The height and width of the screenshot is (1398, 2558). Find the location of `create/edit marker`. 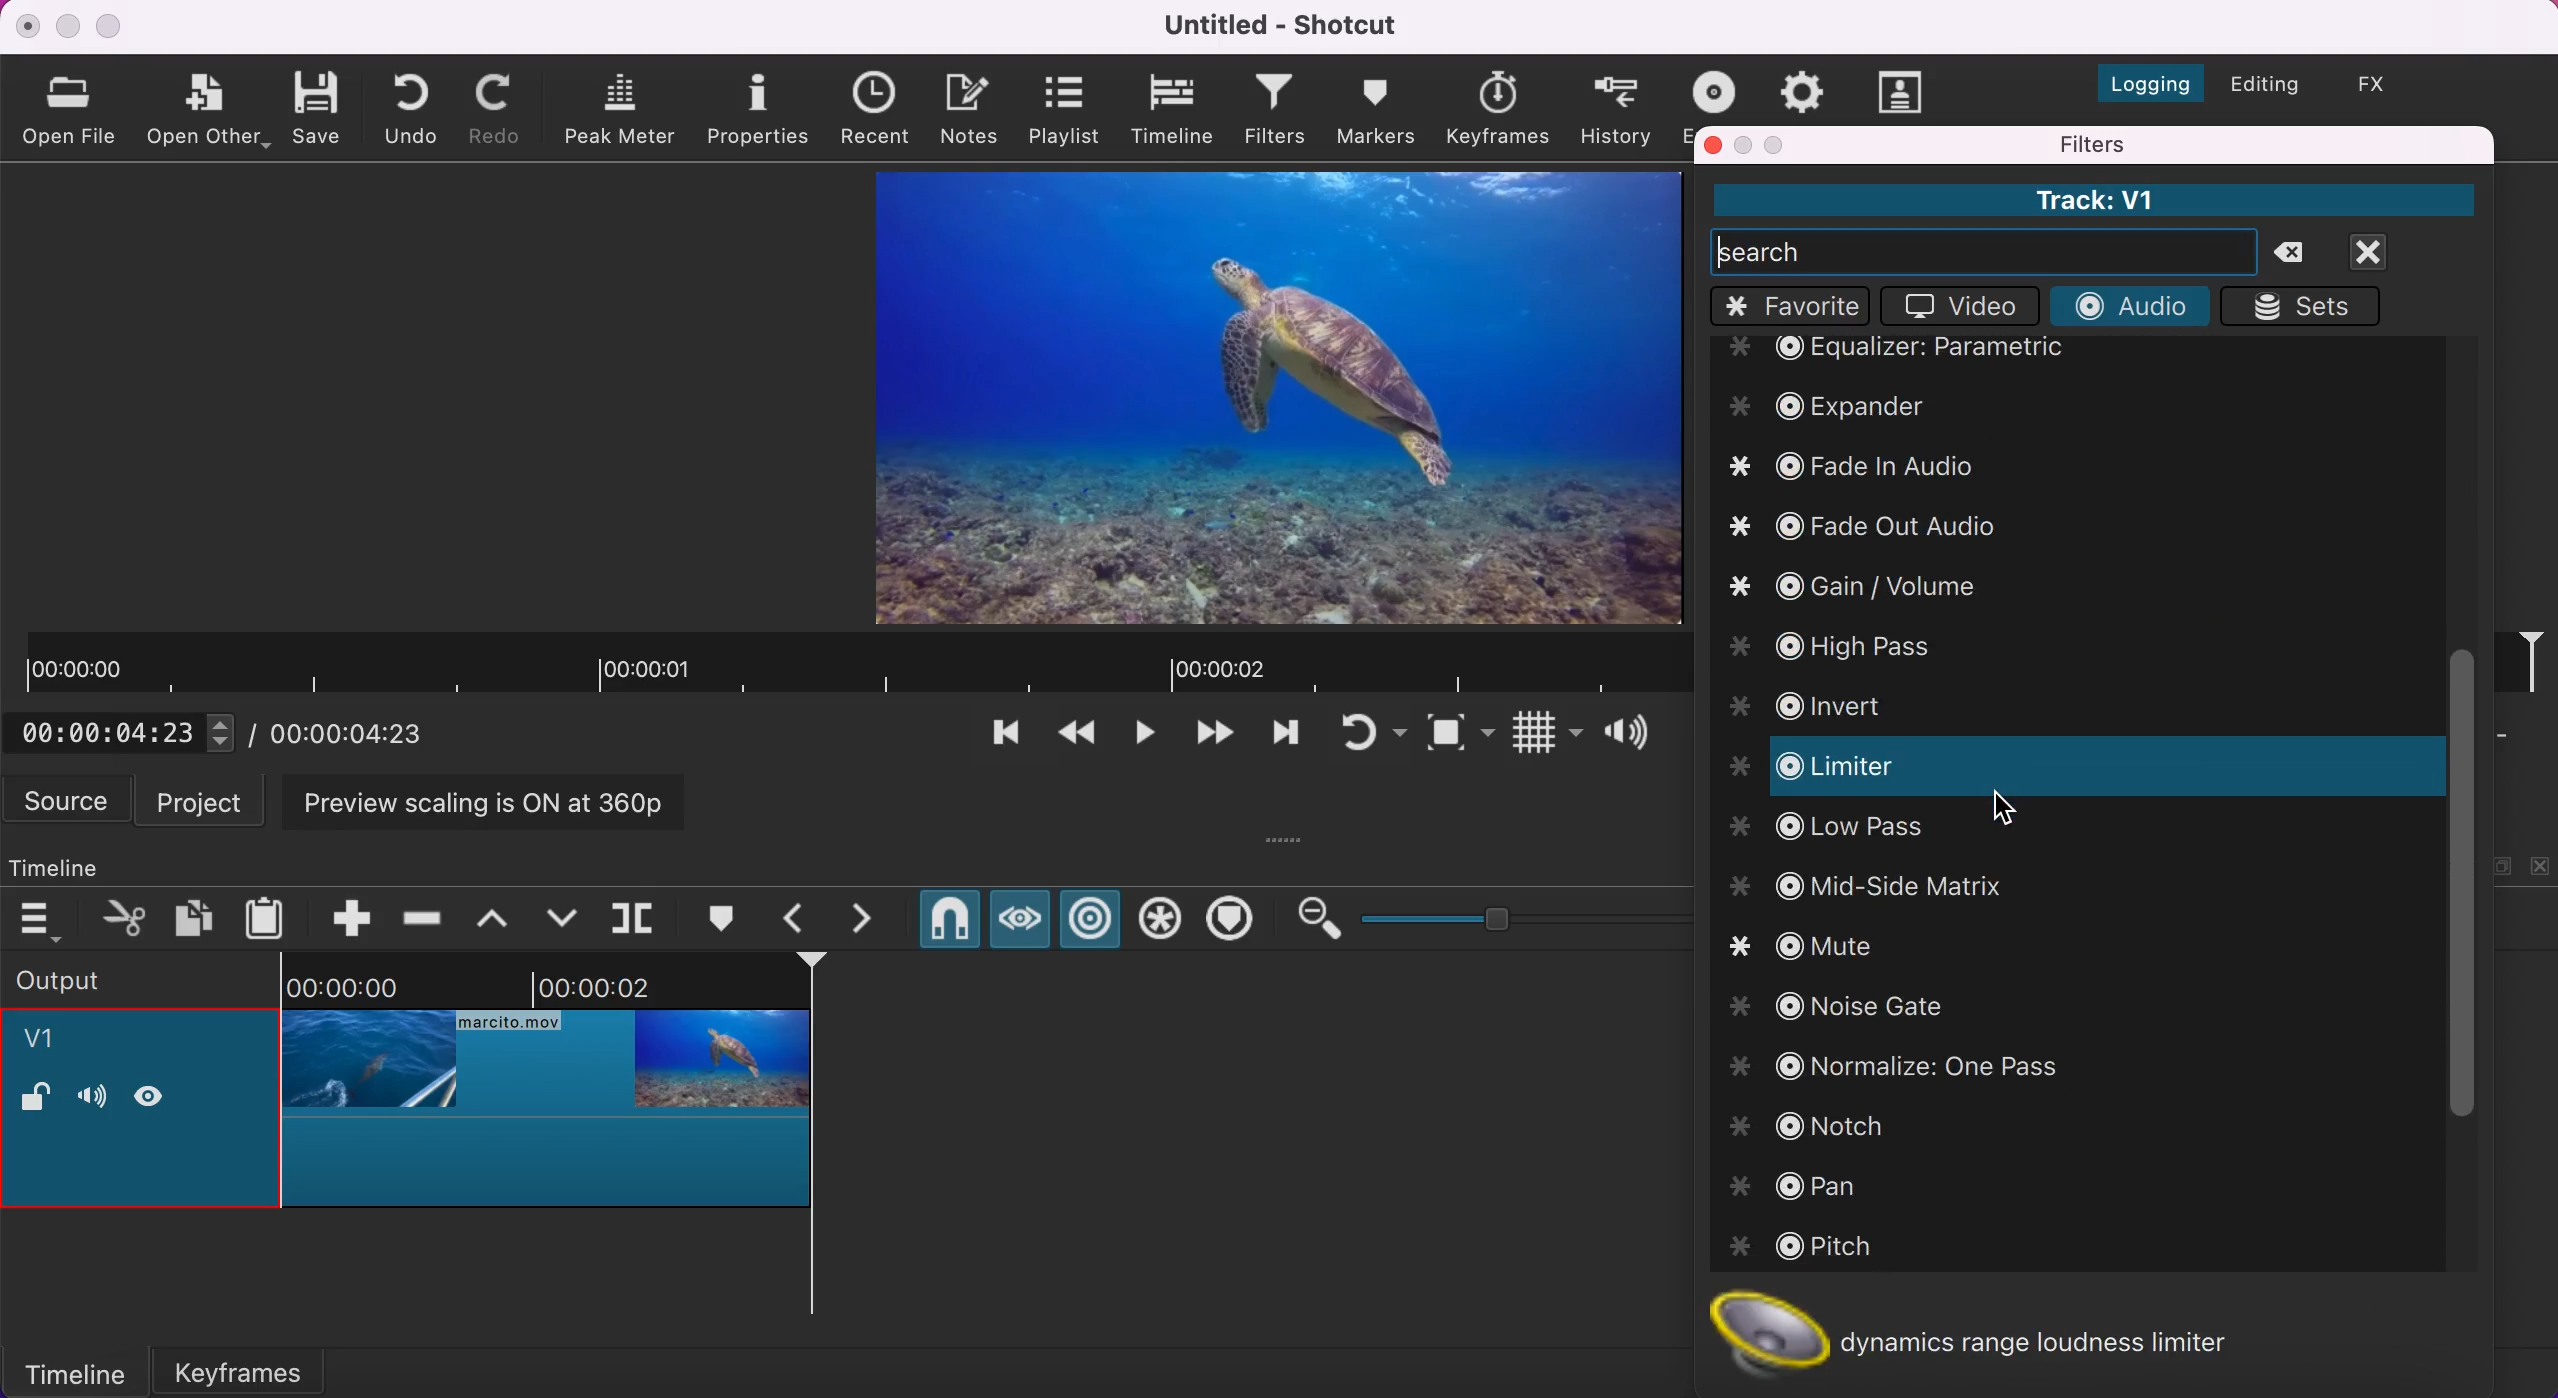

create/edit marker is located at coordinates (727, 919).